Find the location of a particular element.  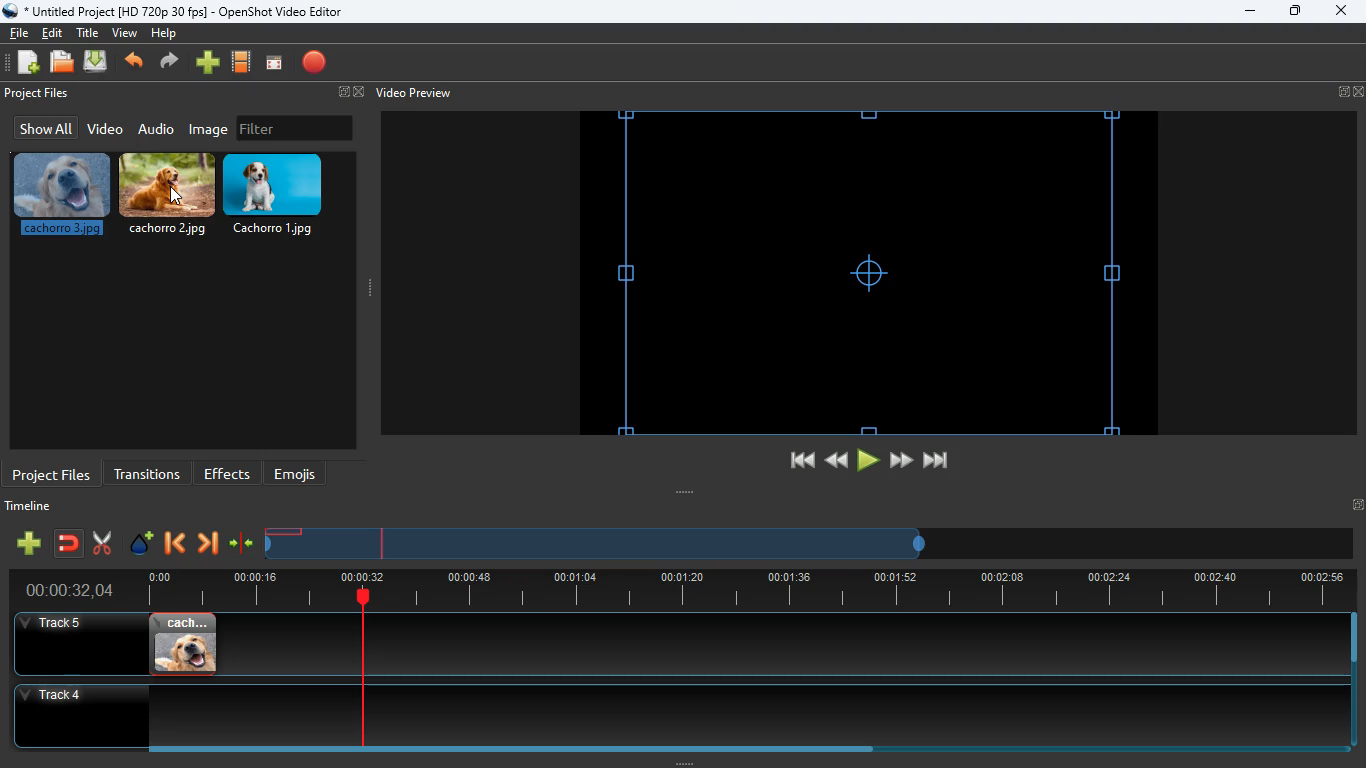

timeline is located at coordinates (598, 551).